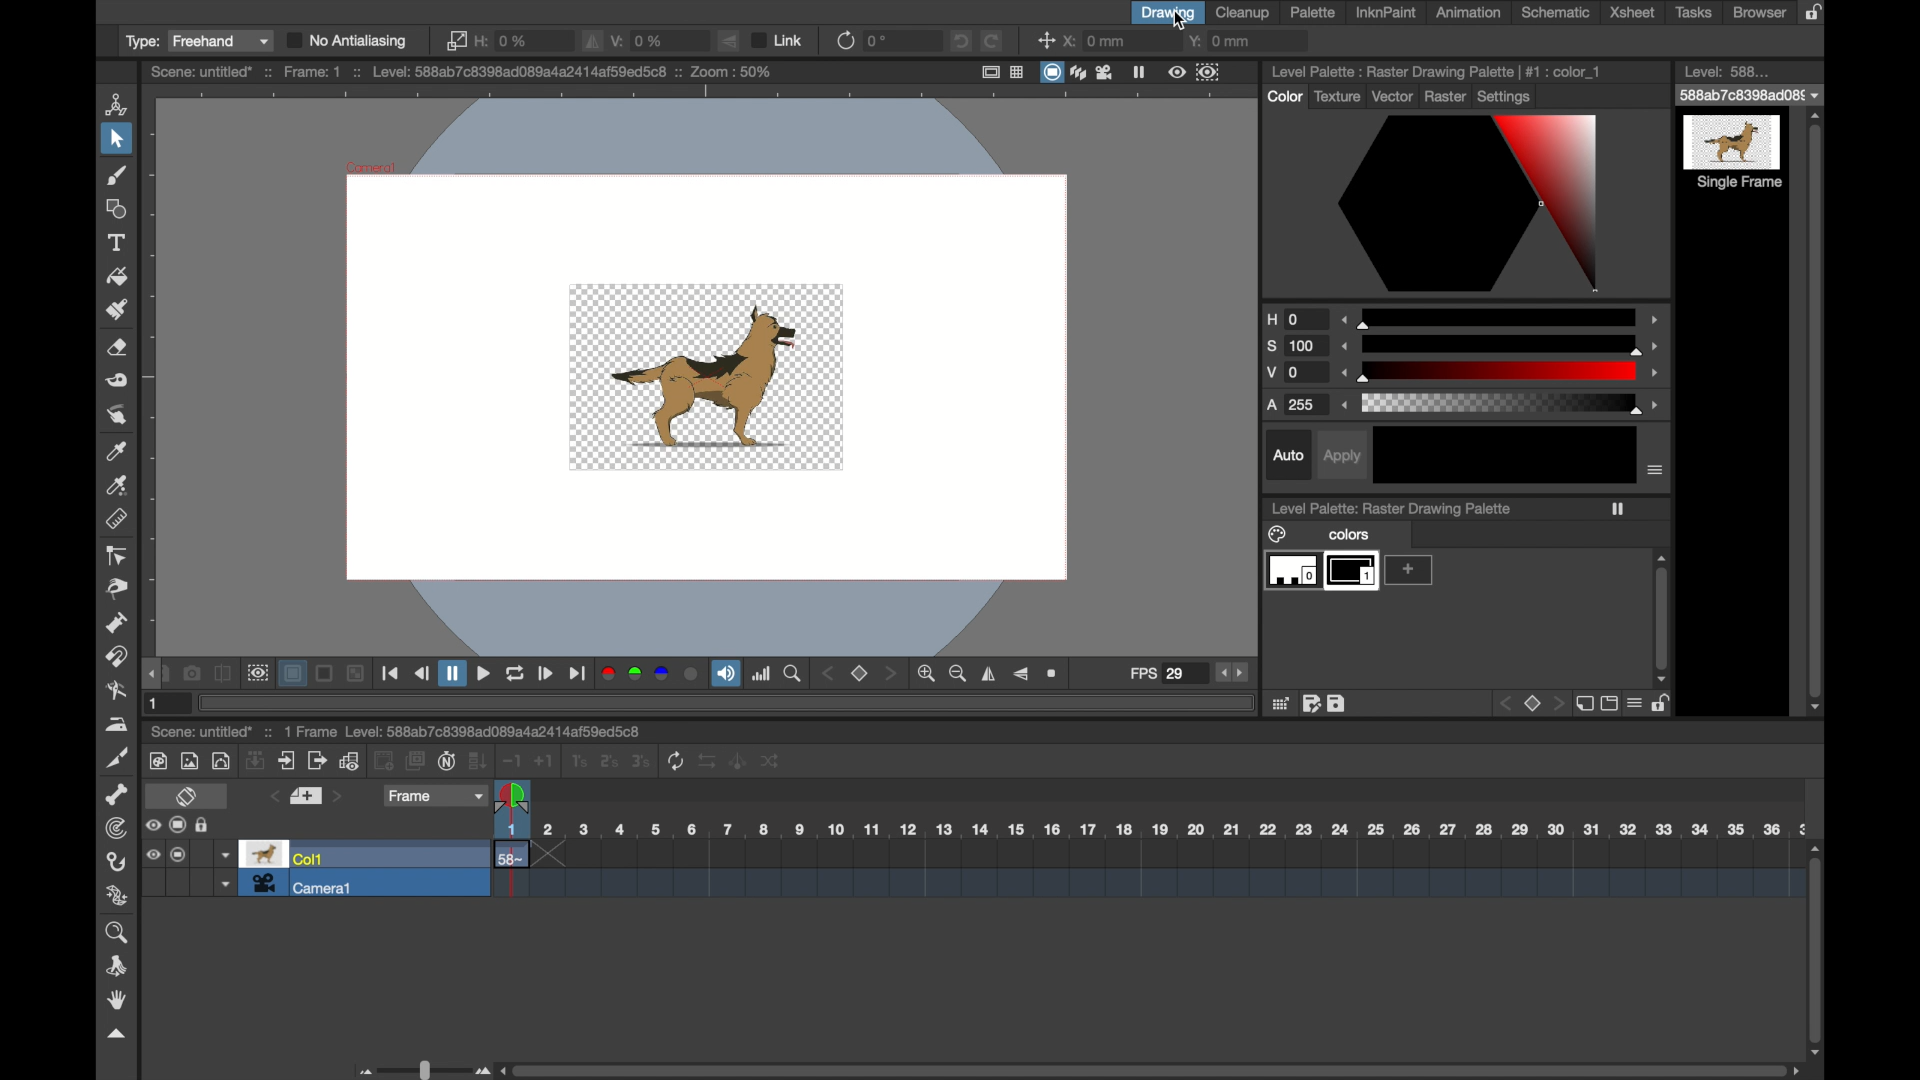 The width and height of the screenshot is (1920, 1080). Describe the element at coordinates (347, 40) in the screenshot. I see `no antialiasing` at that location.